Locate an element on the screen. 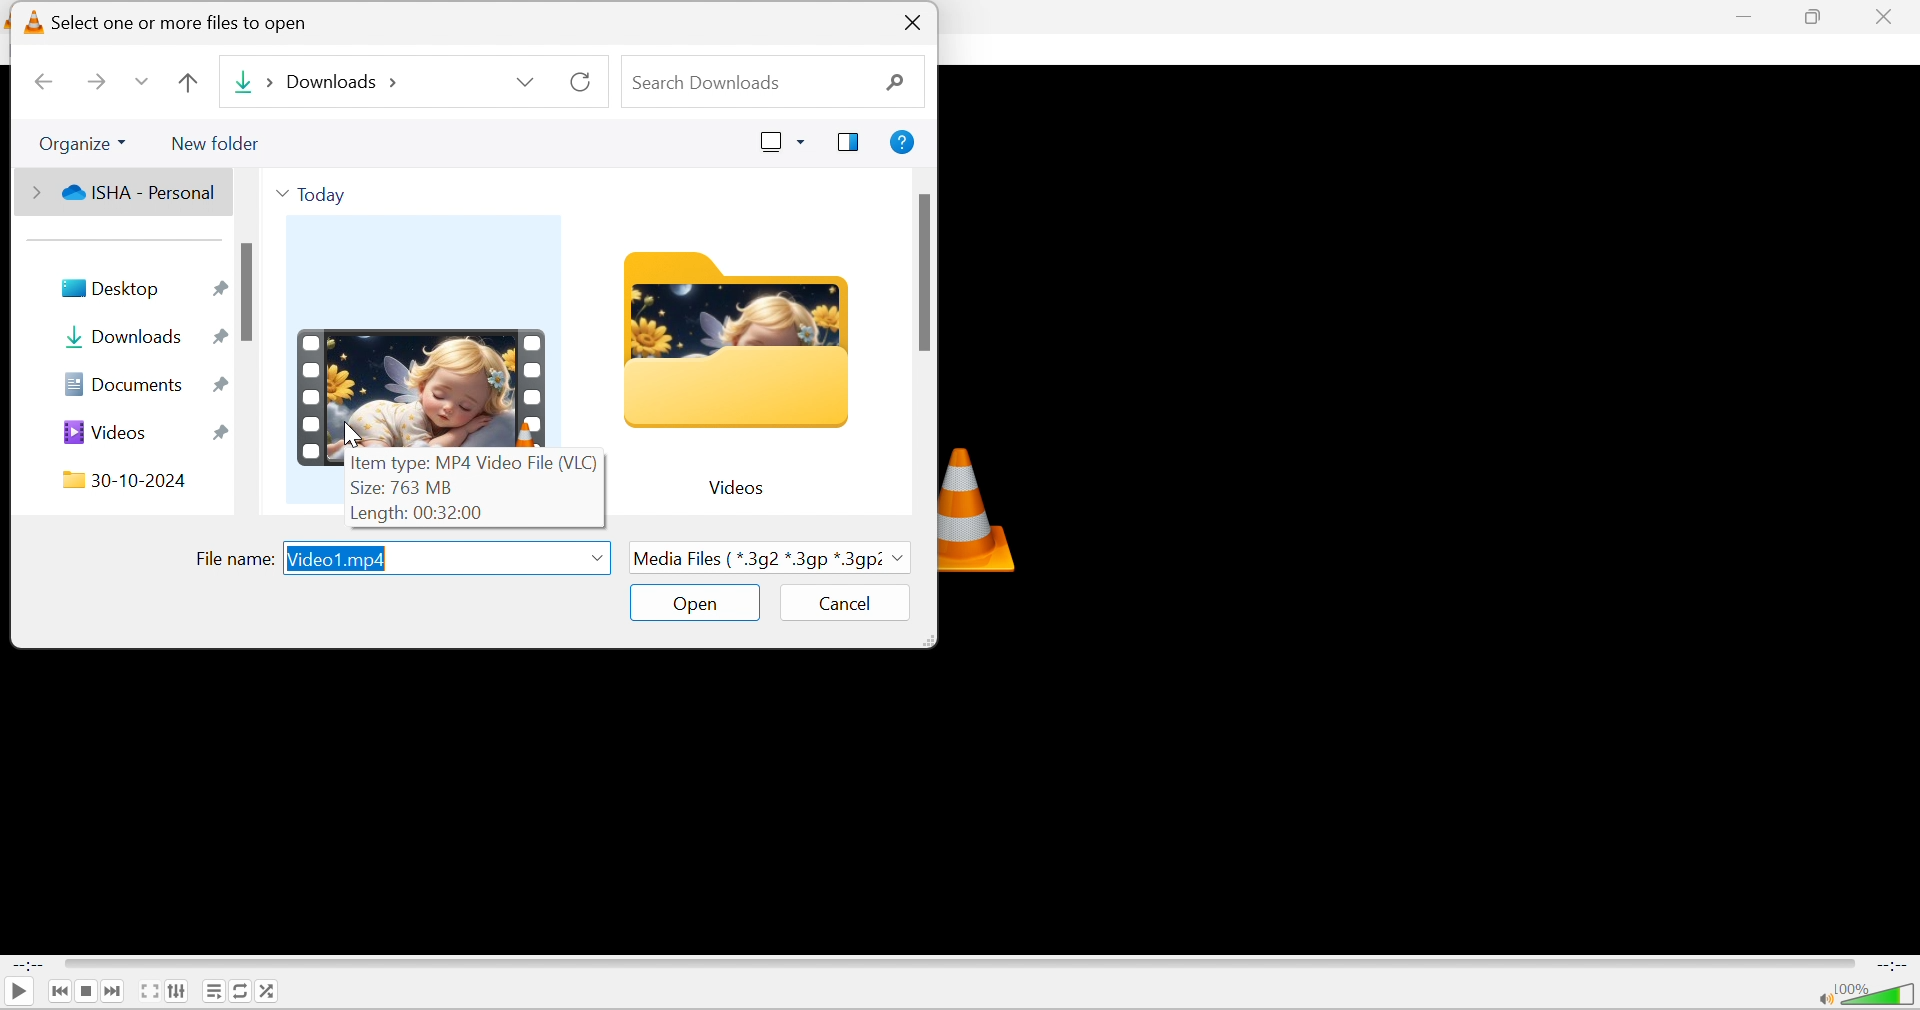 The image size is (1920, 1010). Random is located at coordinates (269, 990).